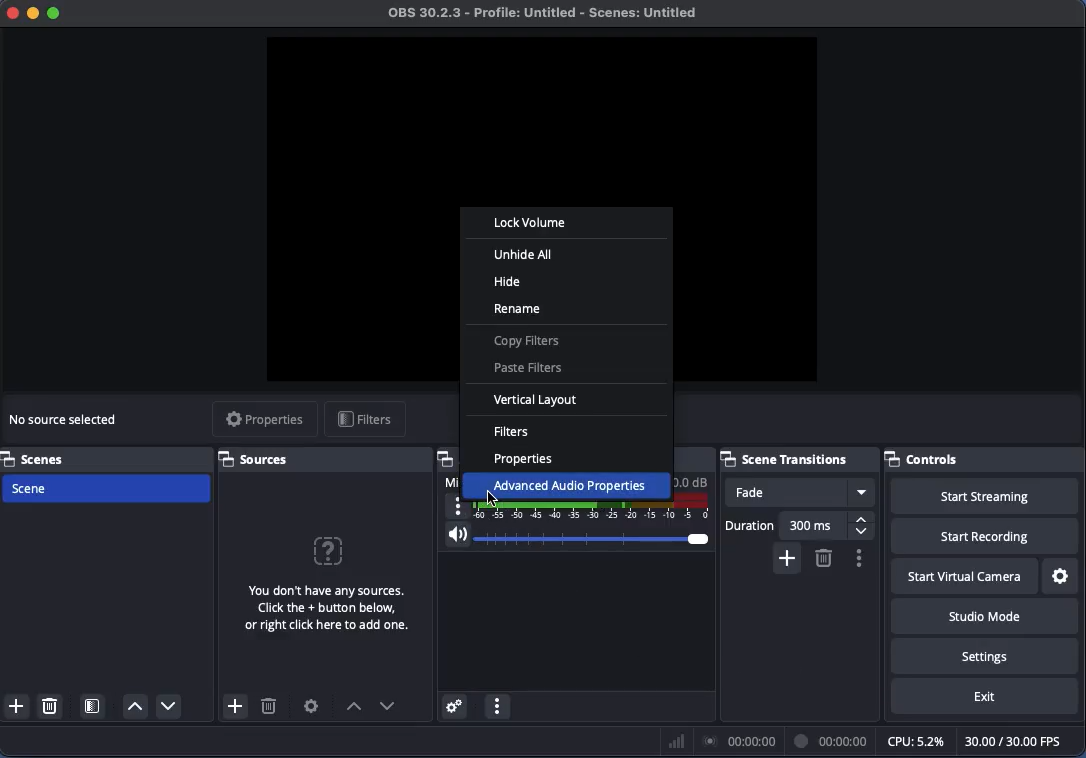  Describe the element at coordinates (567, 482) in the screenshot. I see `Advanced audio properties` at that location.